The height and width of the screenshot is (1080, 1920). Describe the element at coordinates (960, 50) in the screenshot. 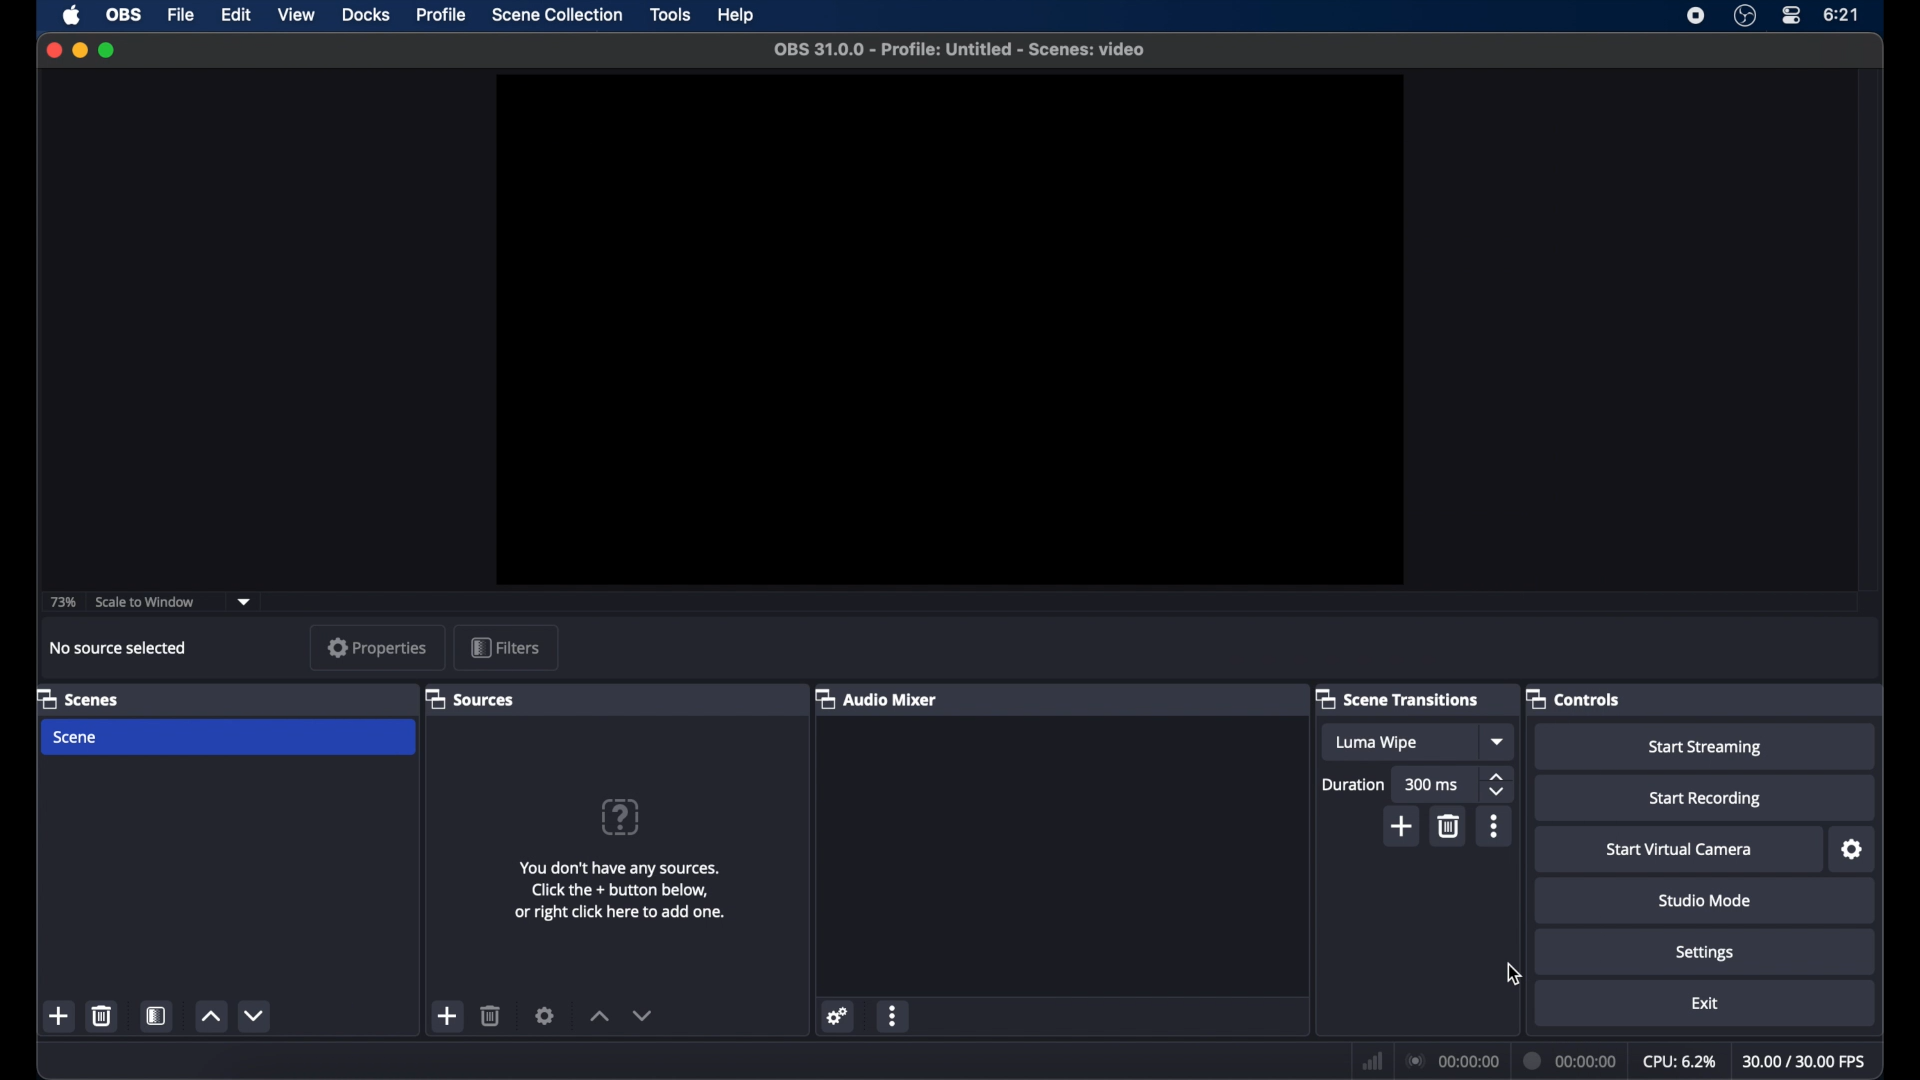

I see `file name` at that location.